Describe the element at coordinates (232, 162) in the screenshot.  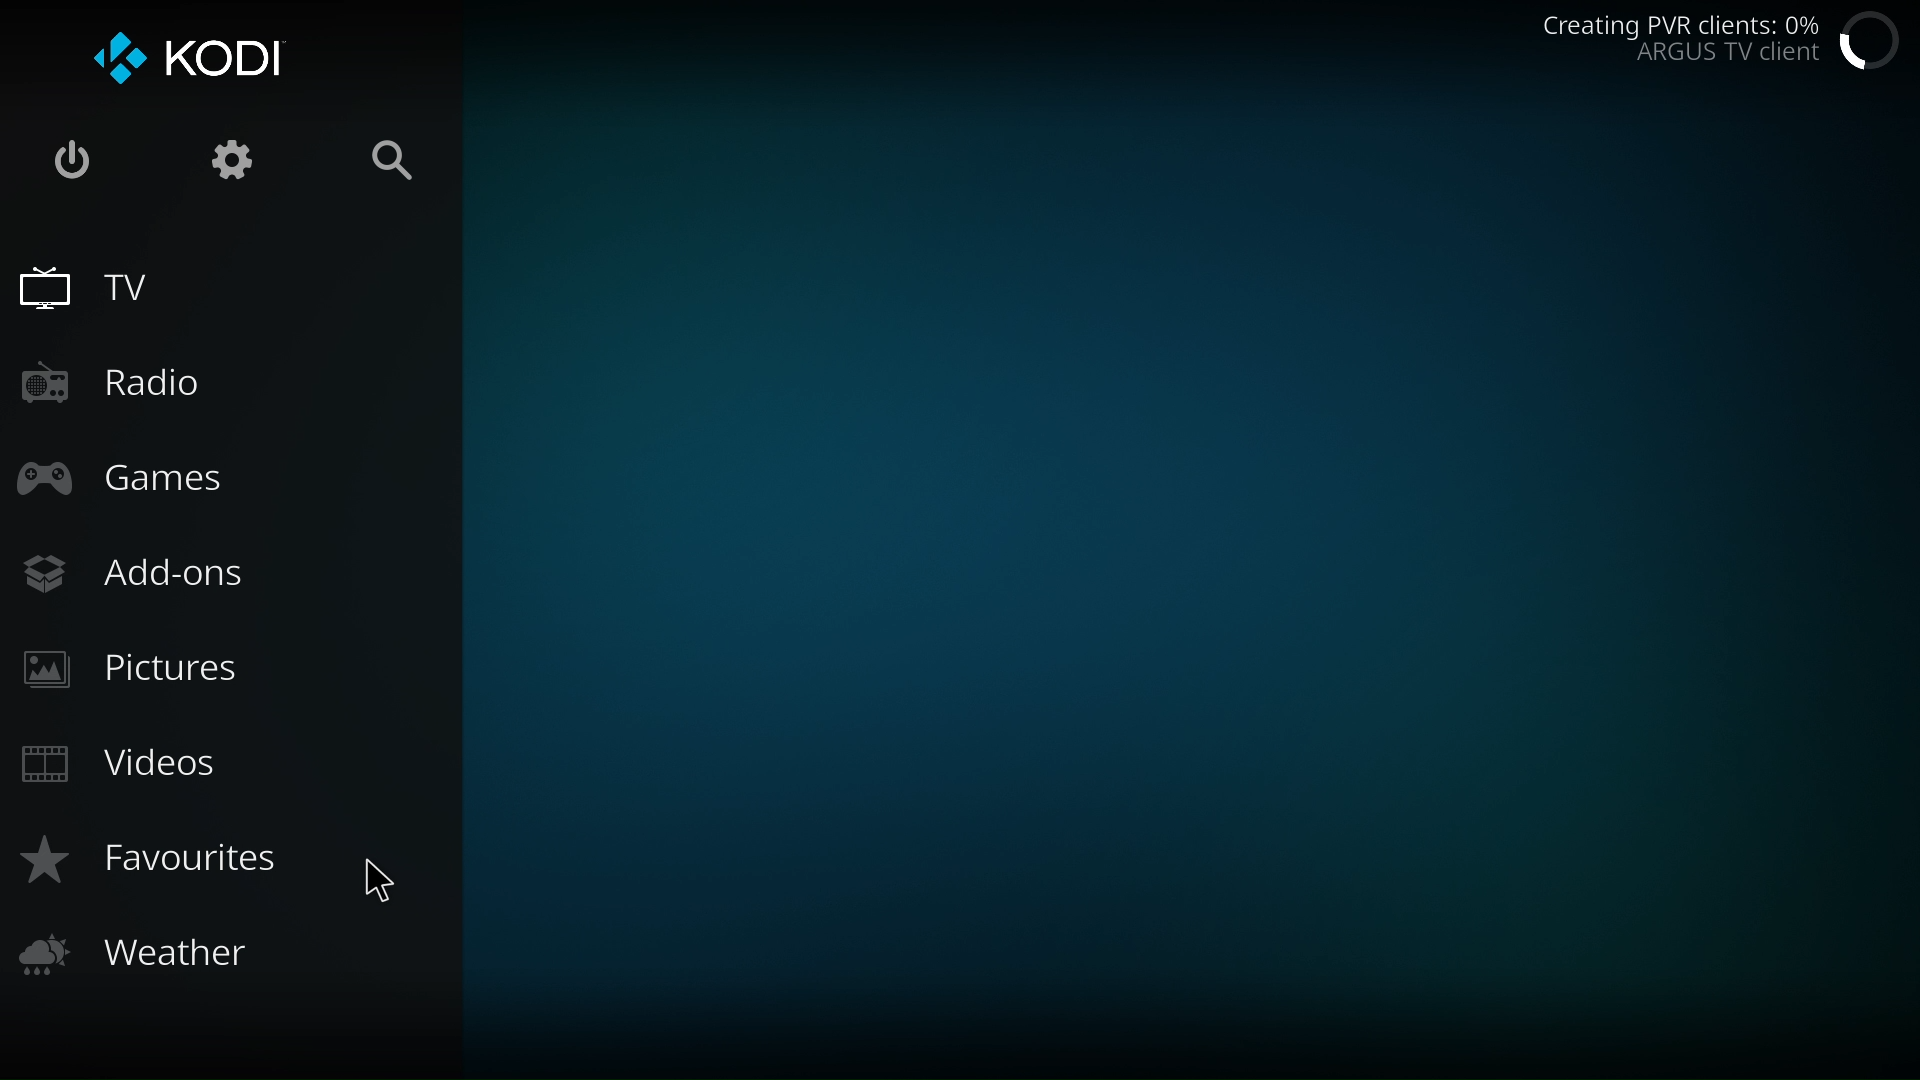
I see `setting` at that location.